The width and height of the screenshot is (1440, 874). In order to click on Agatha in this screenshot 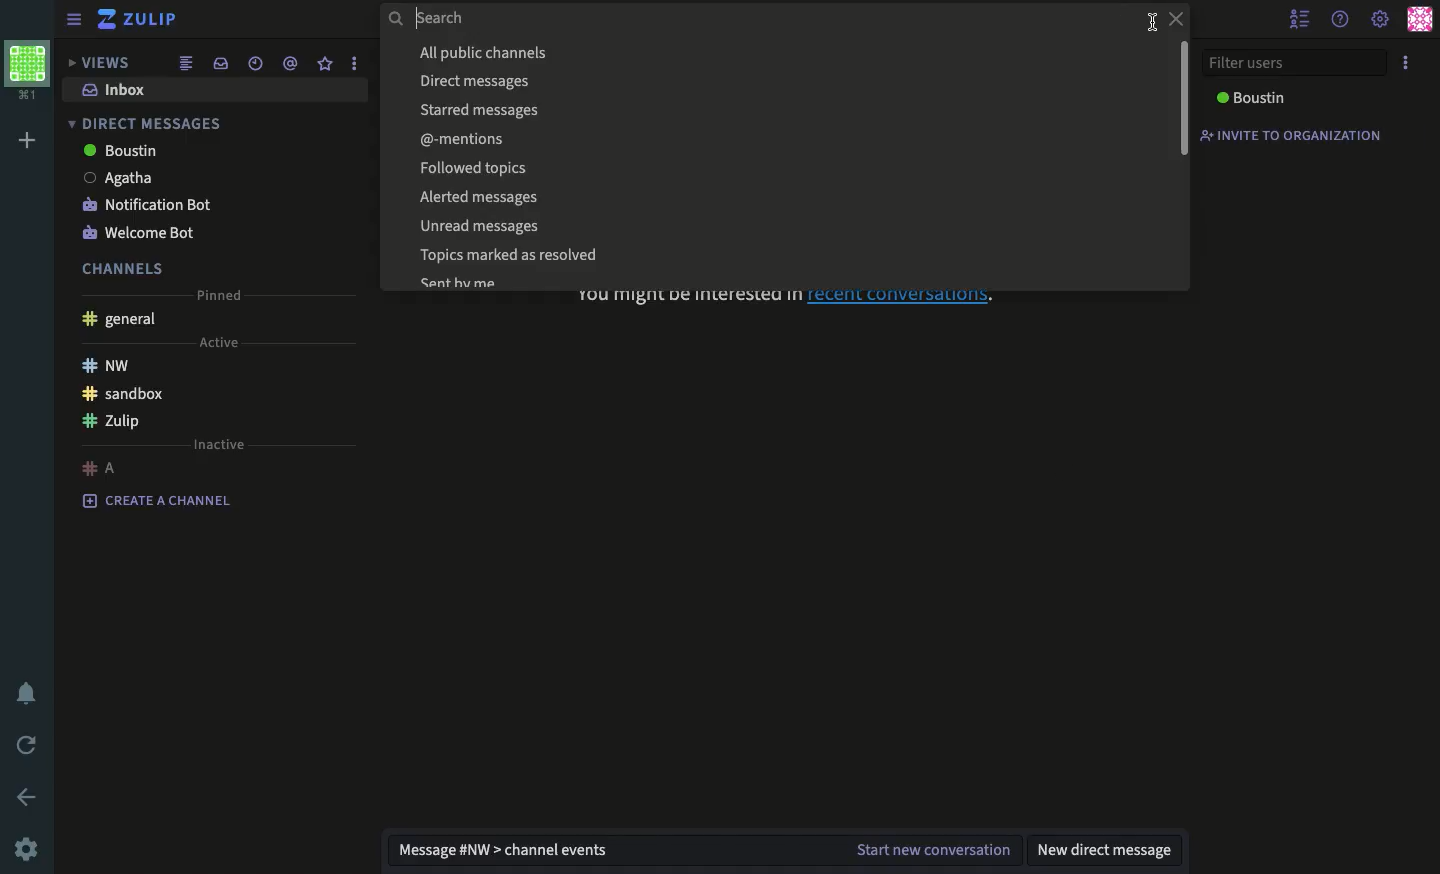, I will do `click(119, 179)`.